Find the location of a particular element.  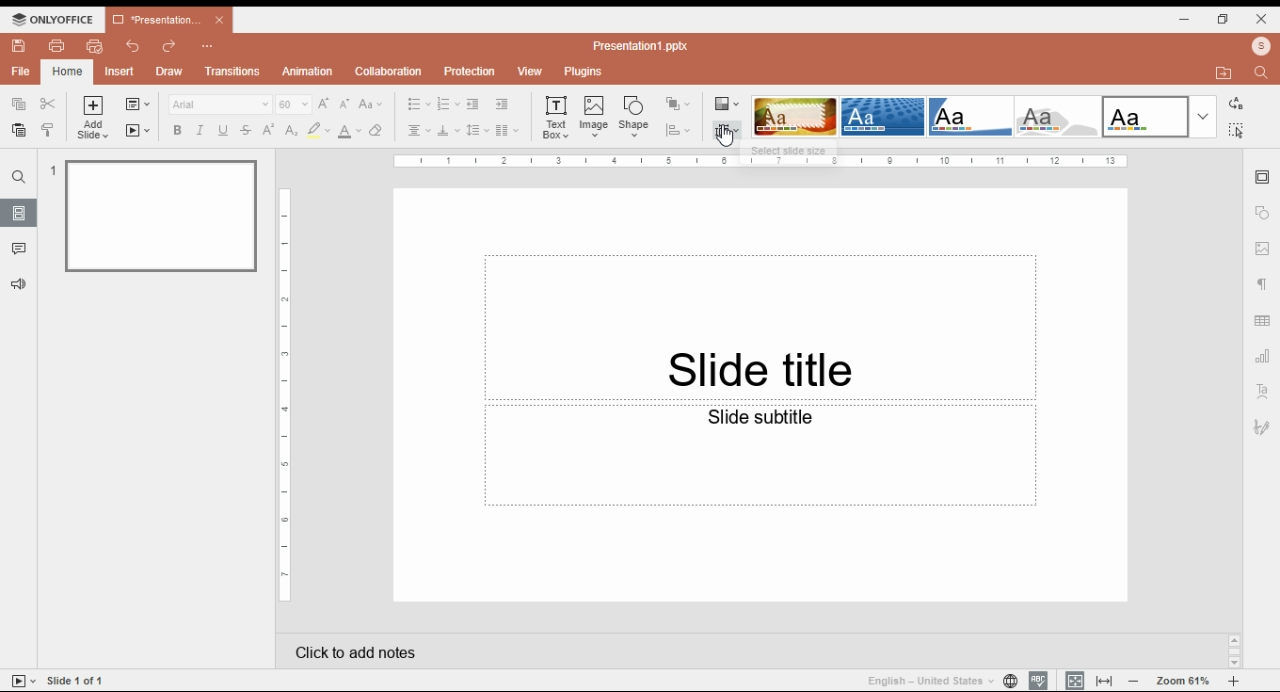

bold is located at coordinates (176, 130).